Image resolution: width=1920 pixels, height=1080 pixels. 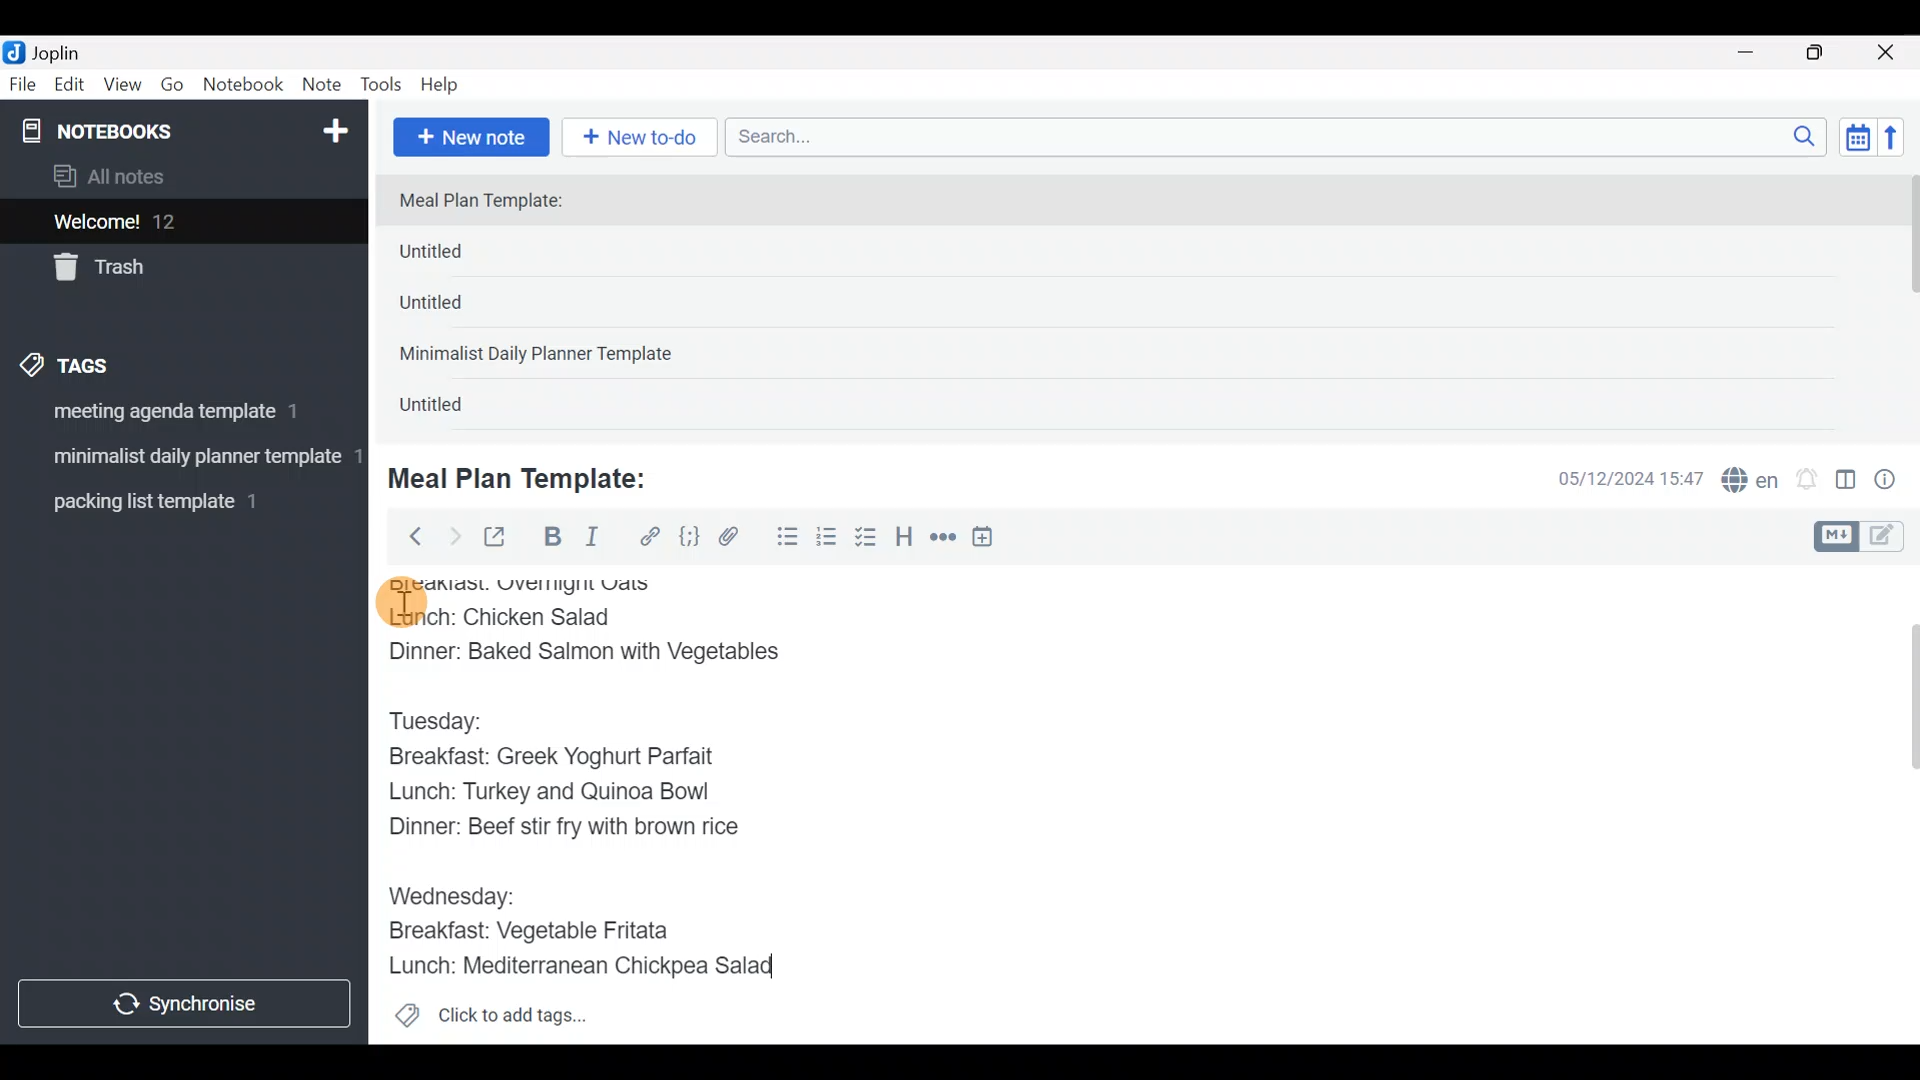 What do you see at coordinates (464, 256) in the screenshot?
I see `Untitled` at bounding box center [464, 256].